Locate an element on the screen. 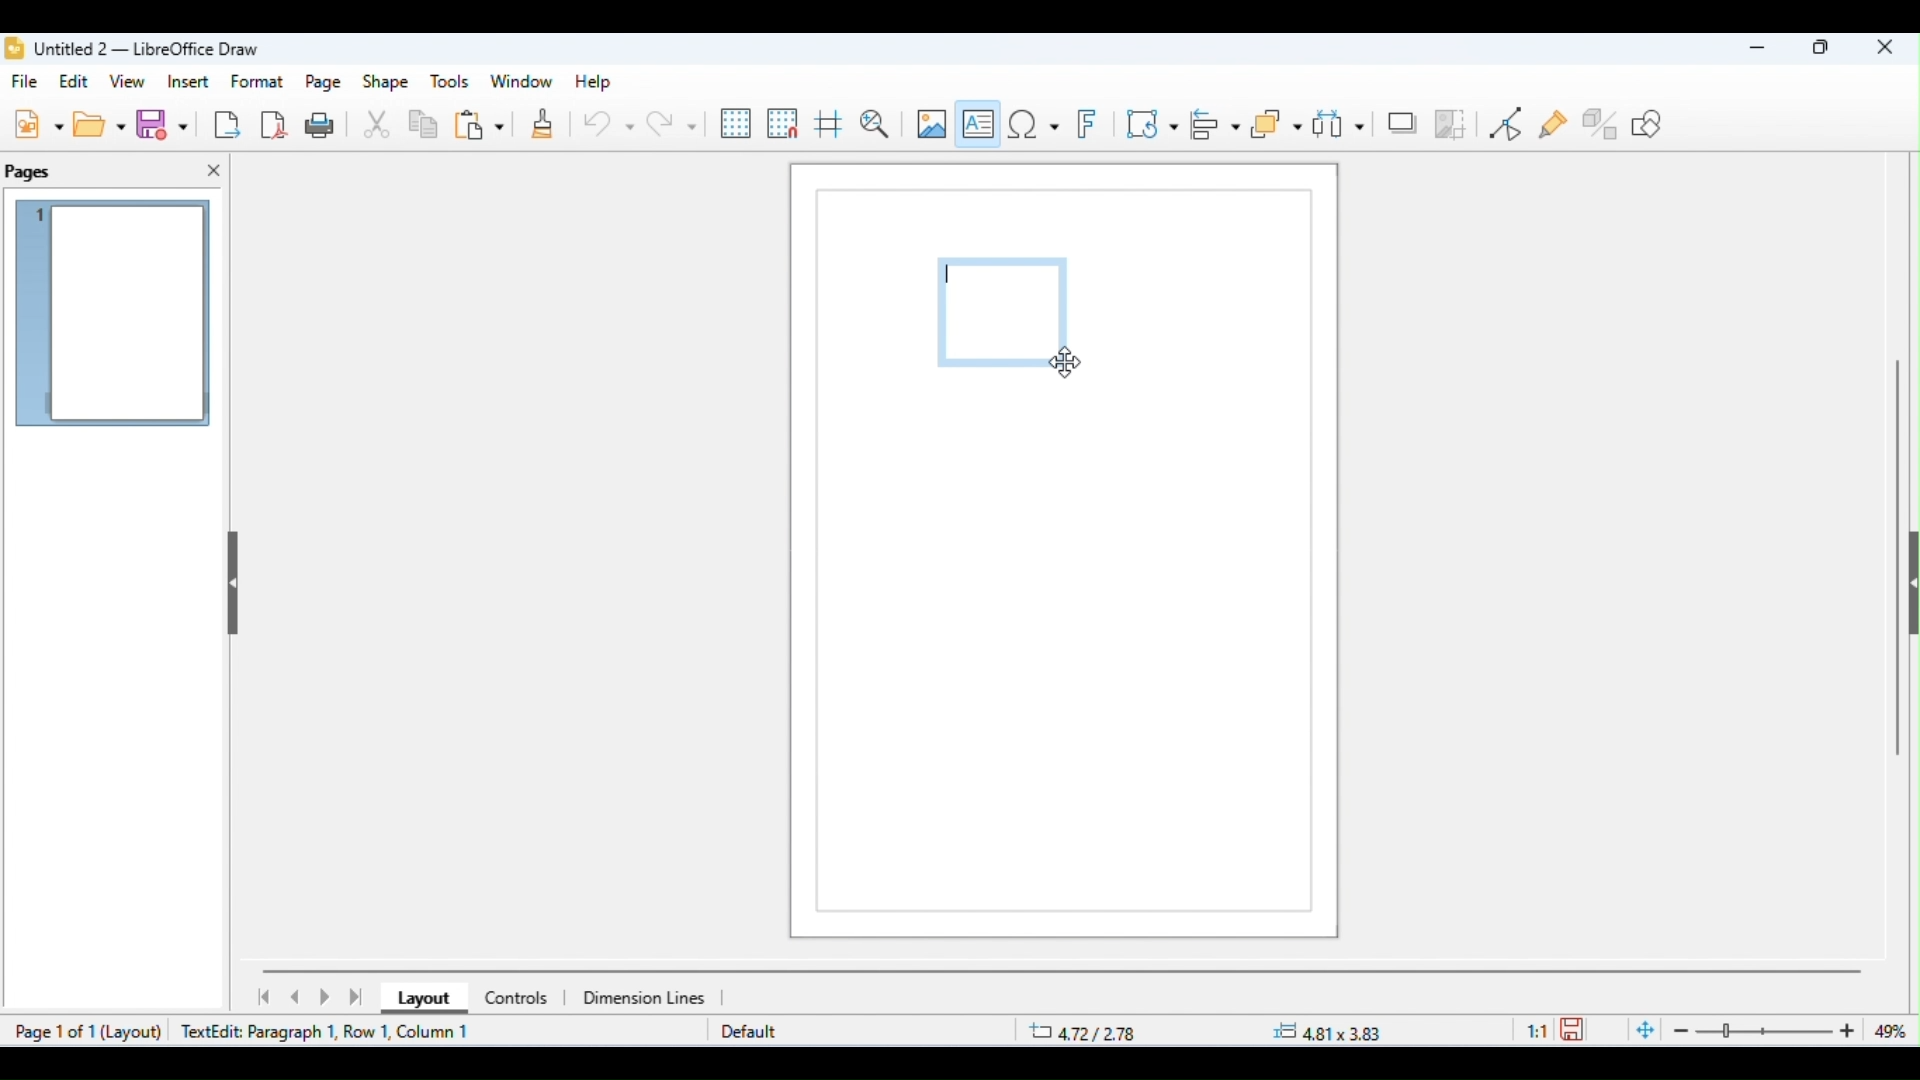 This screenshot has width=1920, height=1080. show helplines while moving is located at coordinates (828, 127).